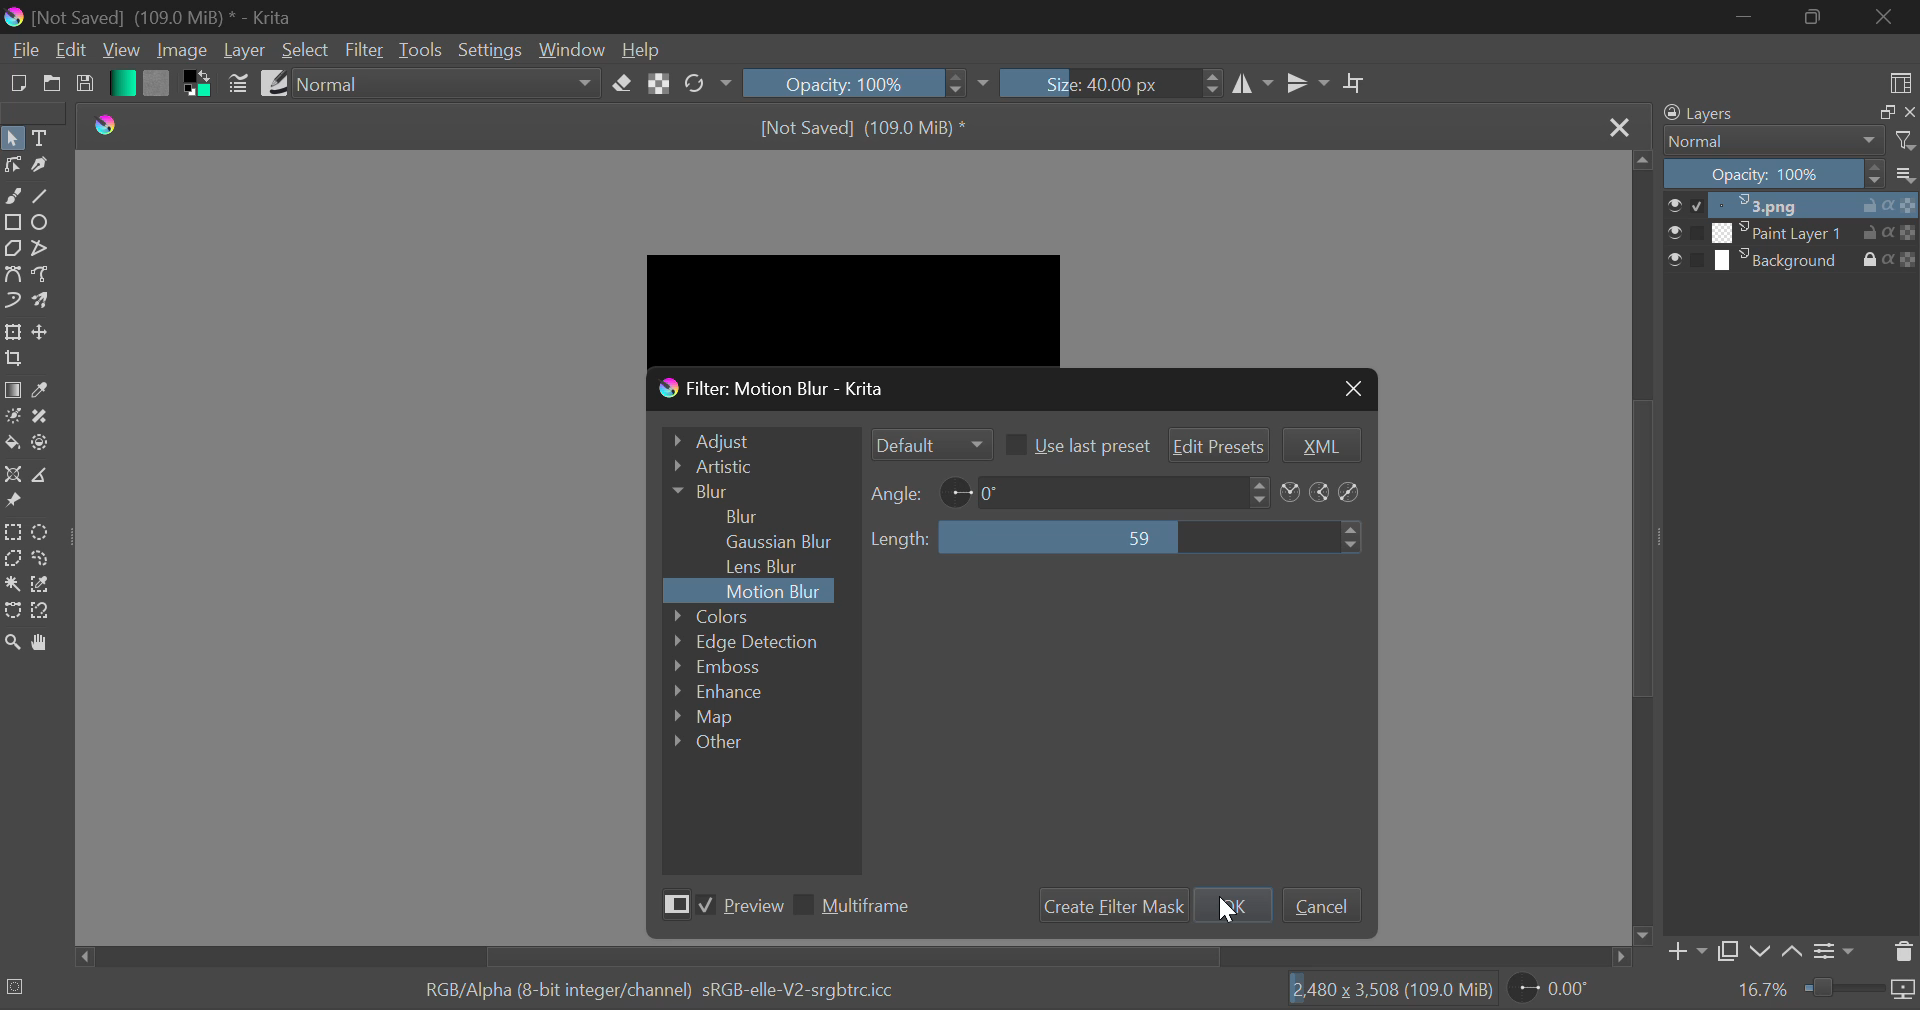 Image resolution: width=1920 pixels, height=1010 pixels. I want to click on Brush Settings, so click(240, 84).